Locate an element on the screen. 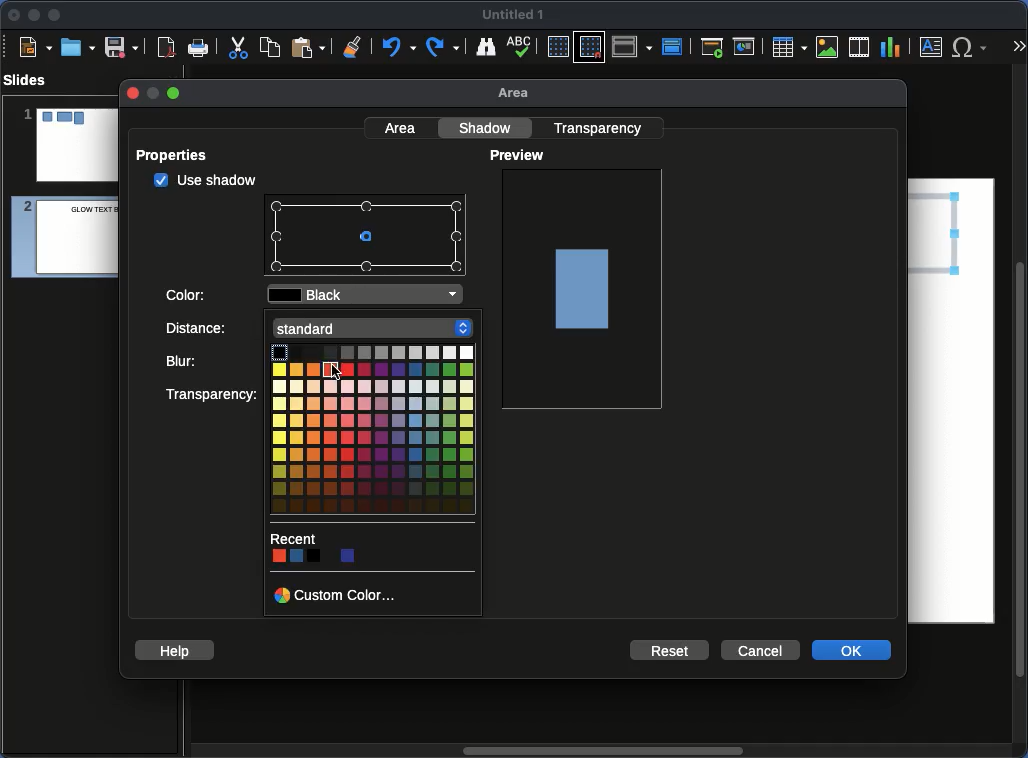 The height and width of the screenshot is (758, 1028). Preview is located at coordinates (520, 156).